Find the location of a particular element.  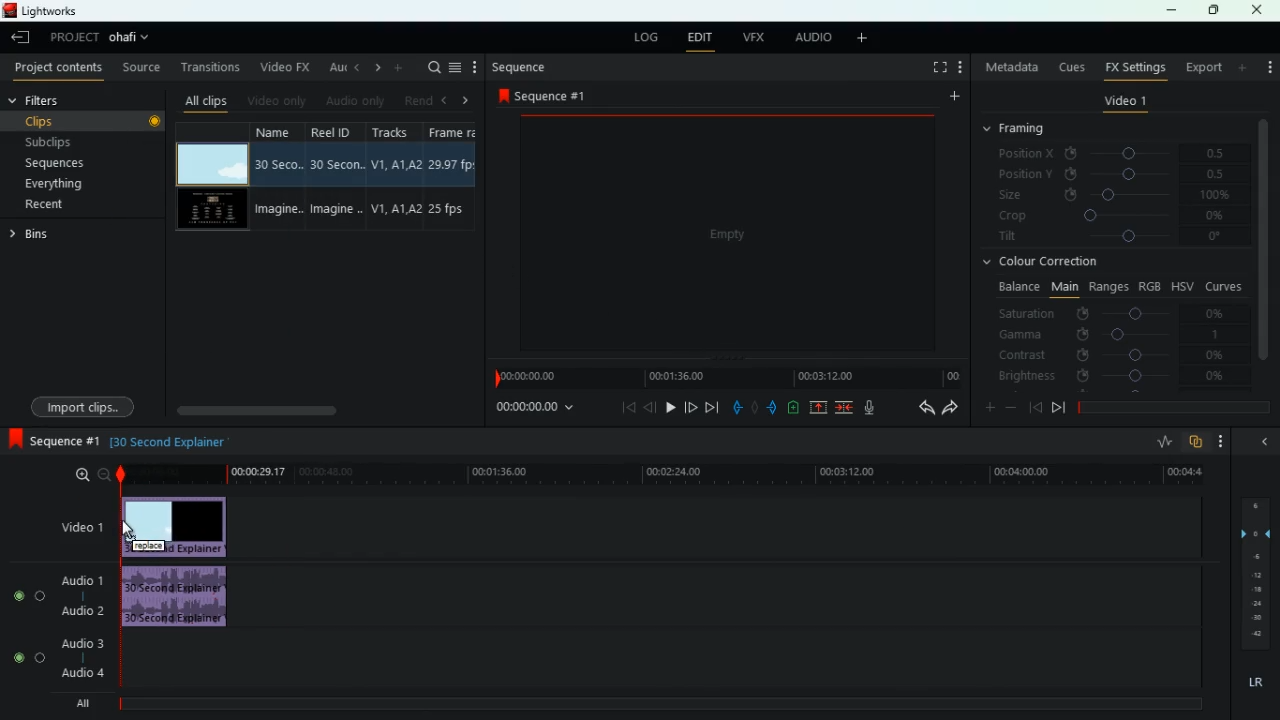

more is located at coordinates (400, 67).